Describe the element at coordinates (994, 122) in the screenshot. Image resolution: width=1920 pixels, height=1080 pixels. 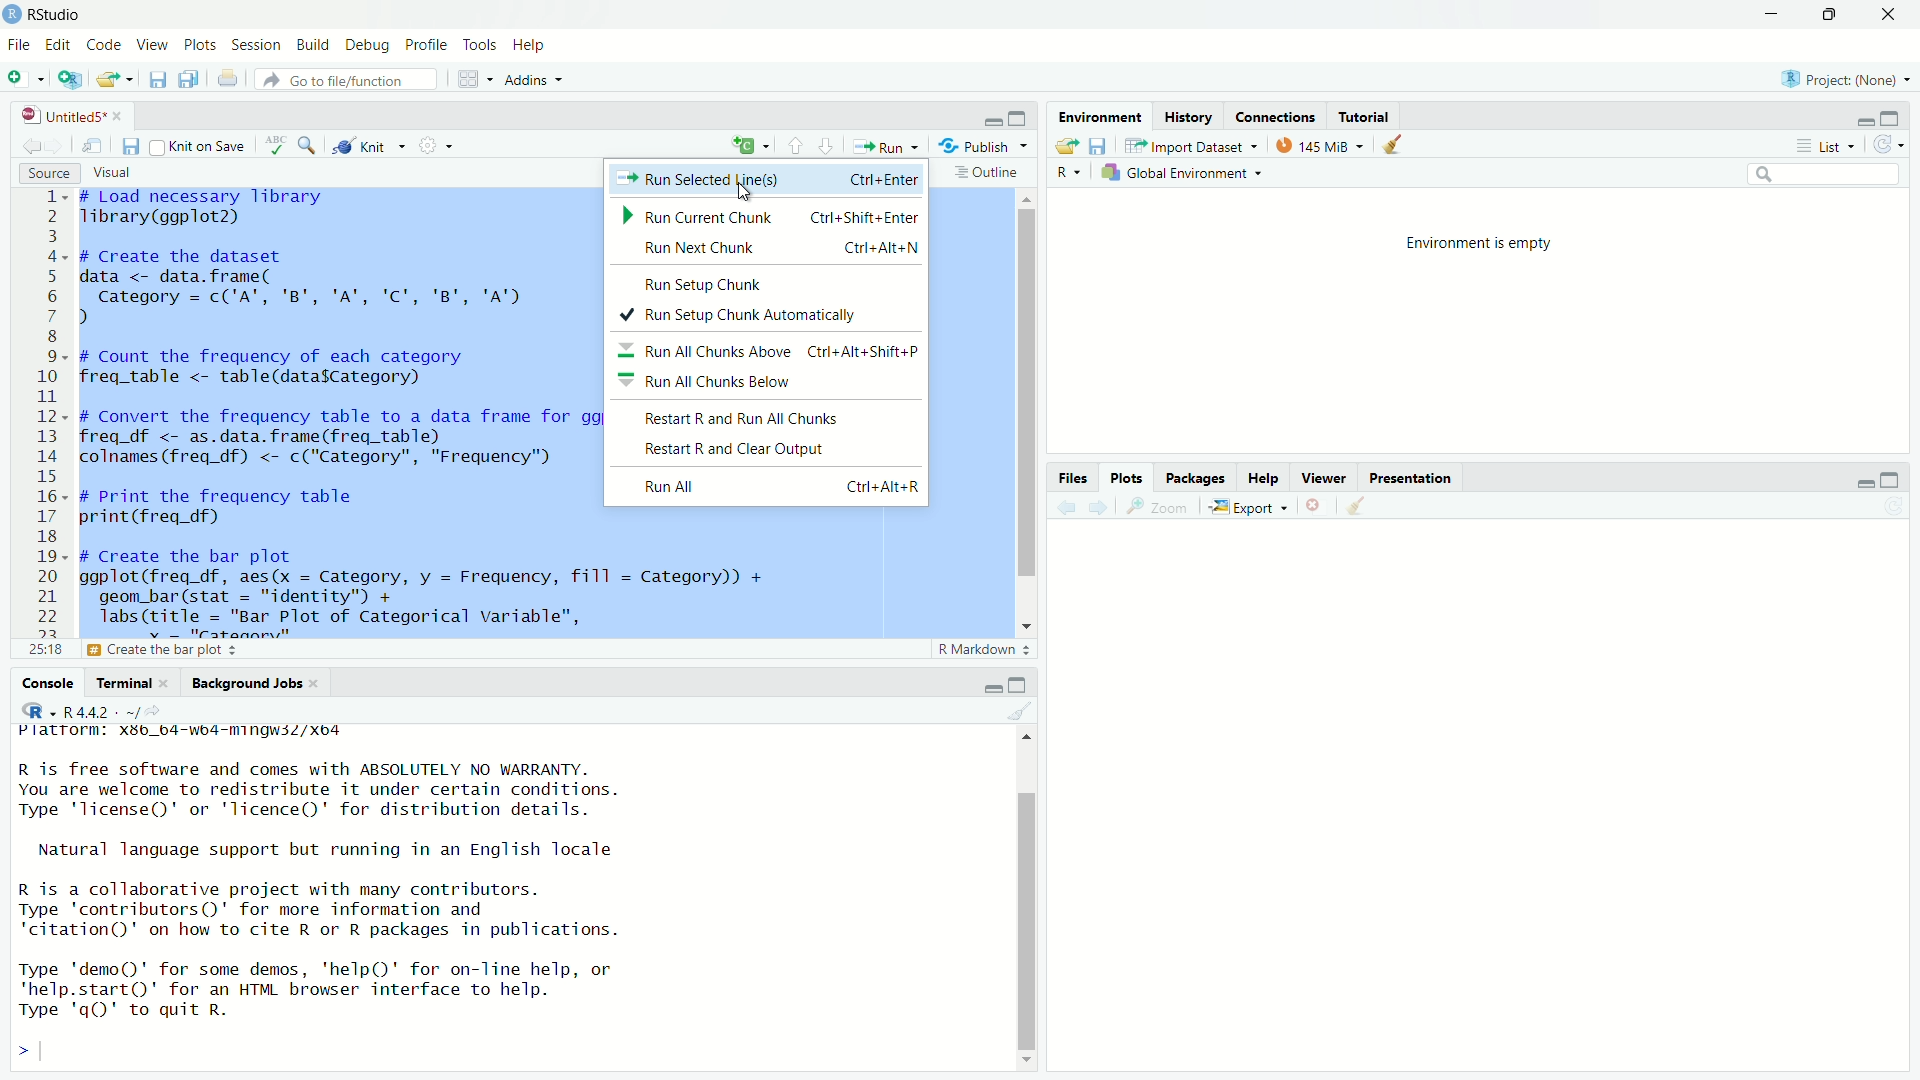
I see `minimize` at that location.